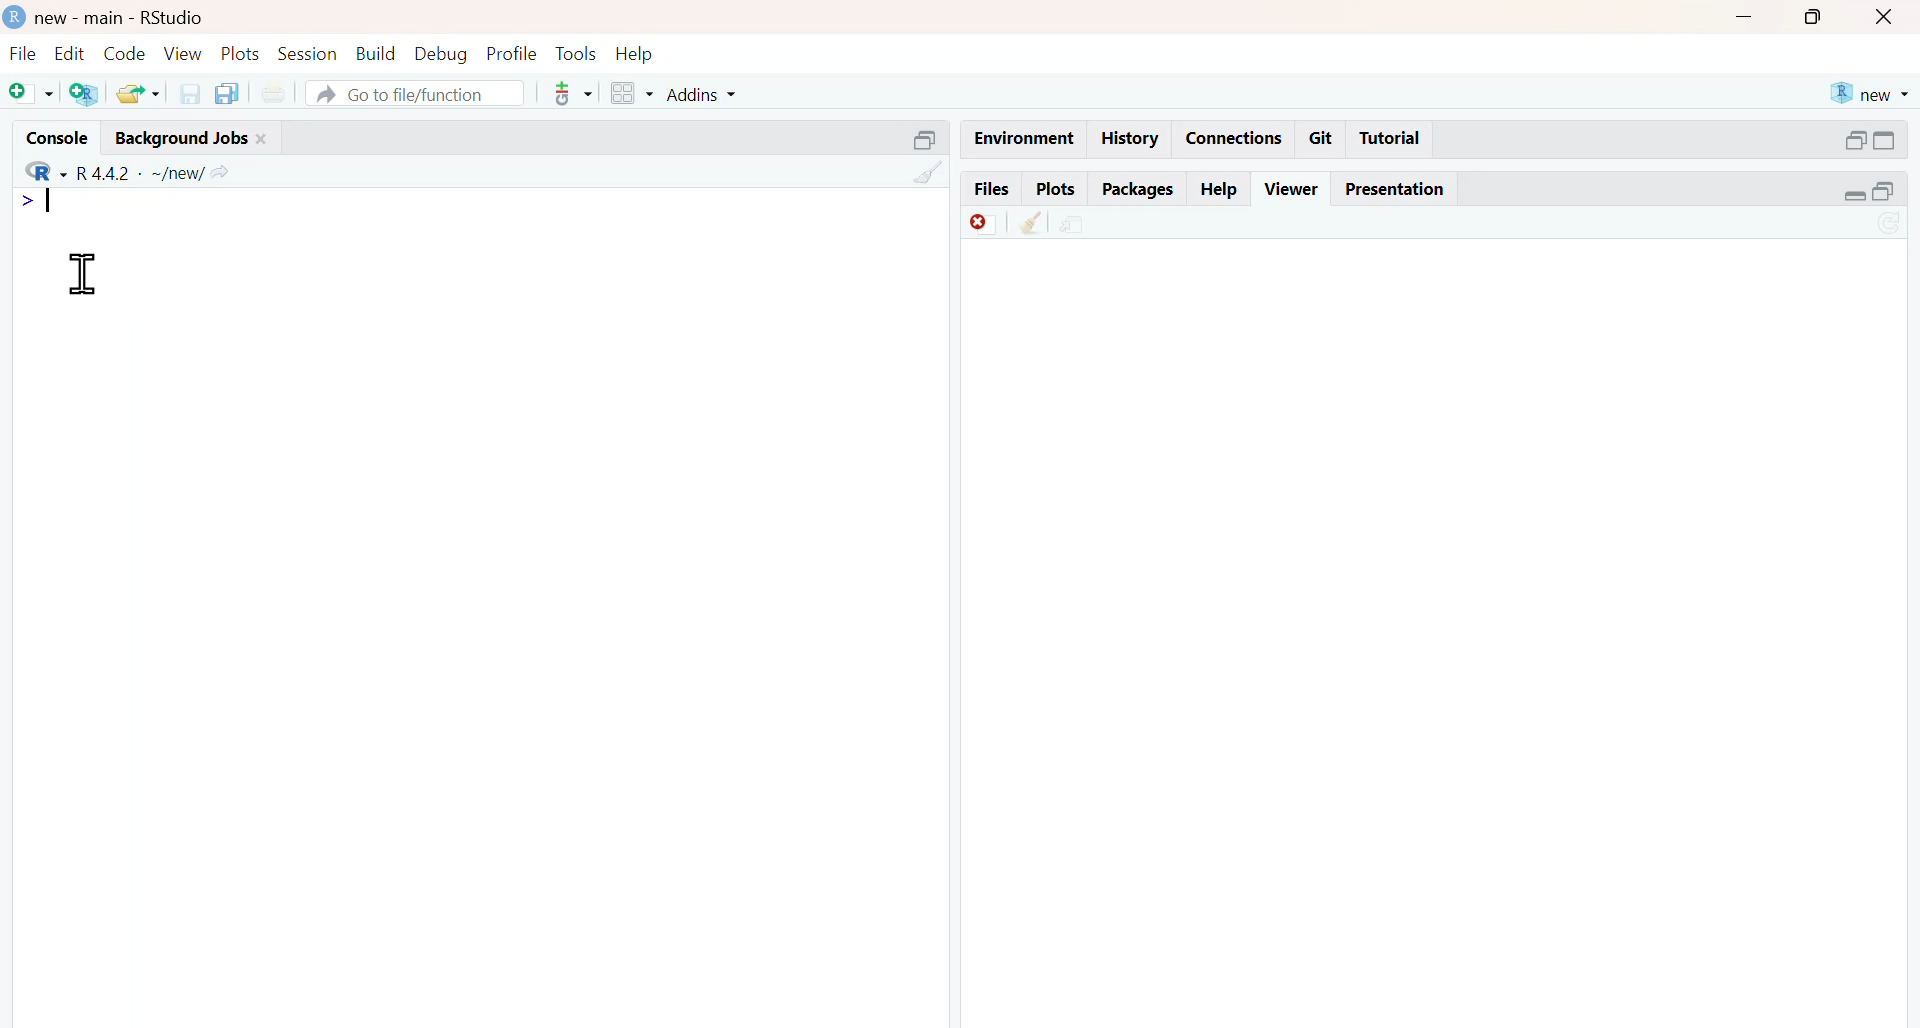  What do you see at coordinates (183, 55) in the screenshot?
I see `view` at bounding box center [183, 55].